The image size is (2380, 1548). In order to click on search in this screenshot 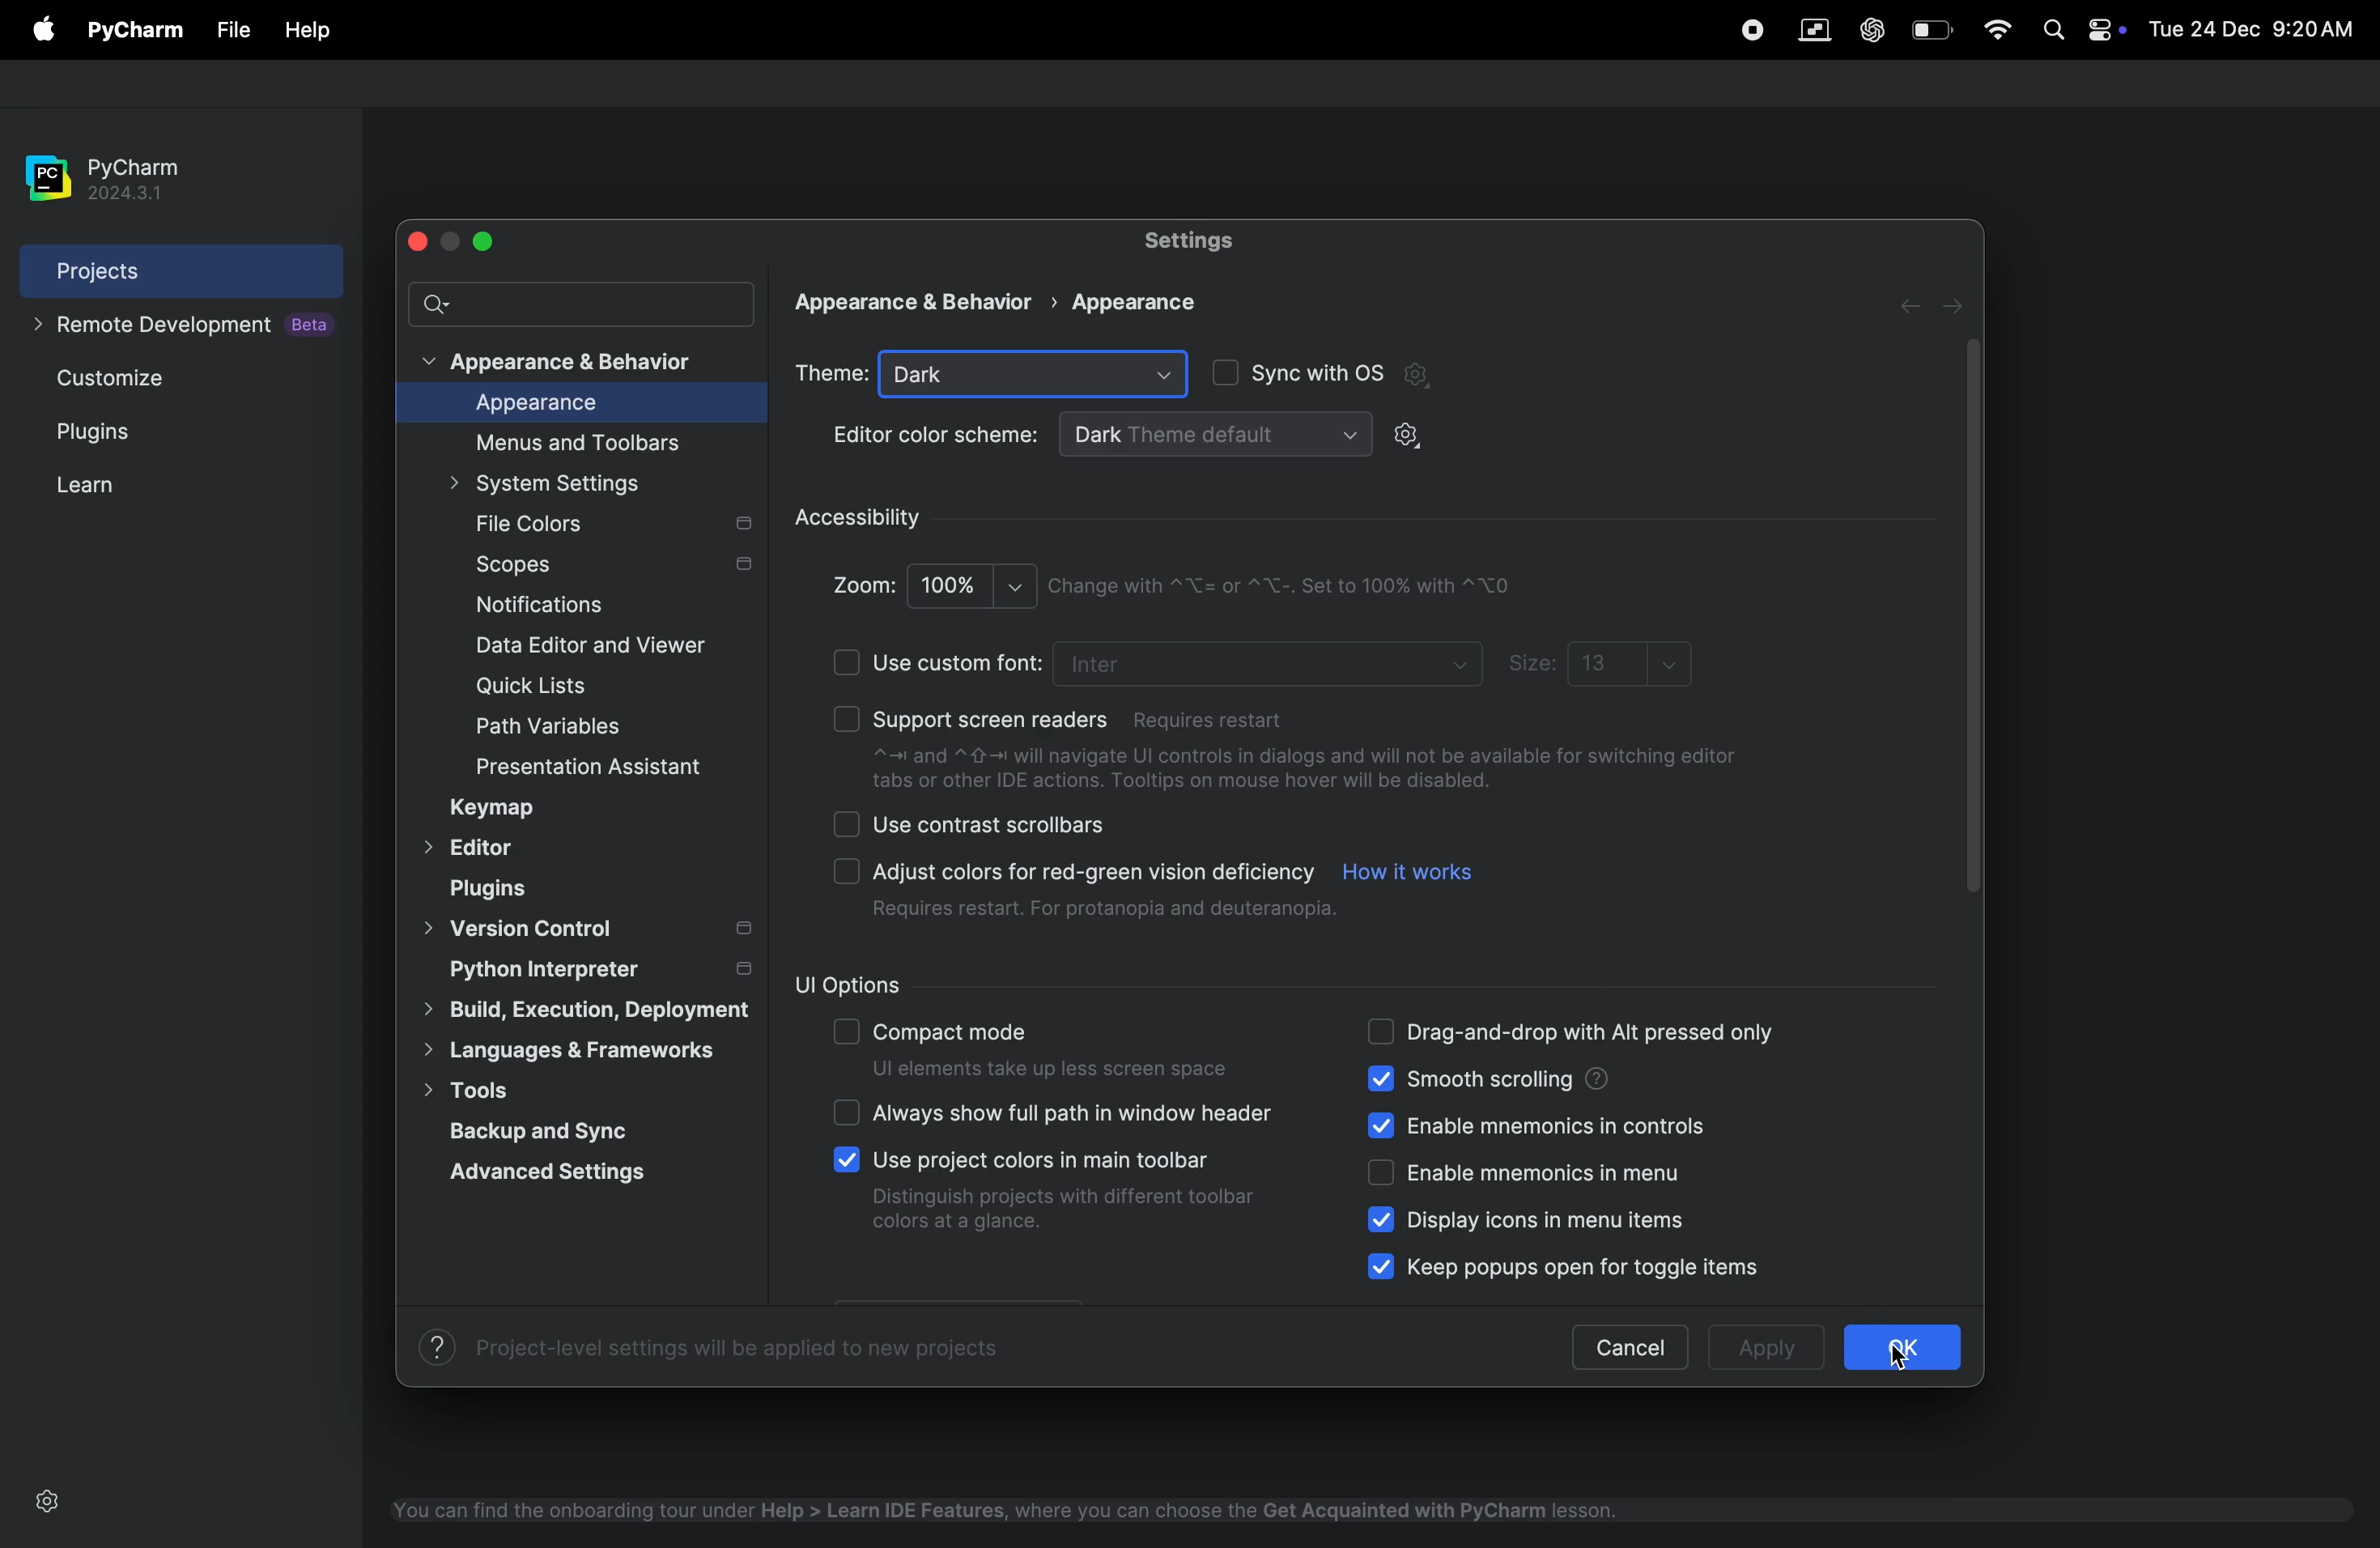, I will do `click(582, 302)`.